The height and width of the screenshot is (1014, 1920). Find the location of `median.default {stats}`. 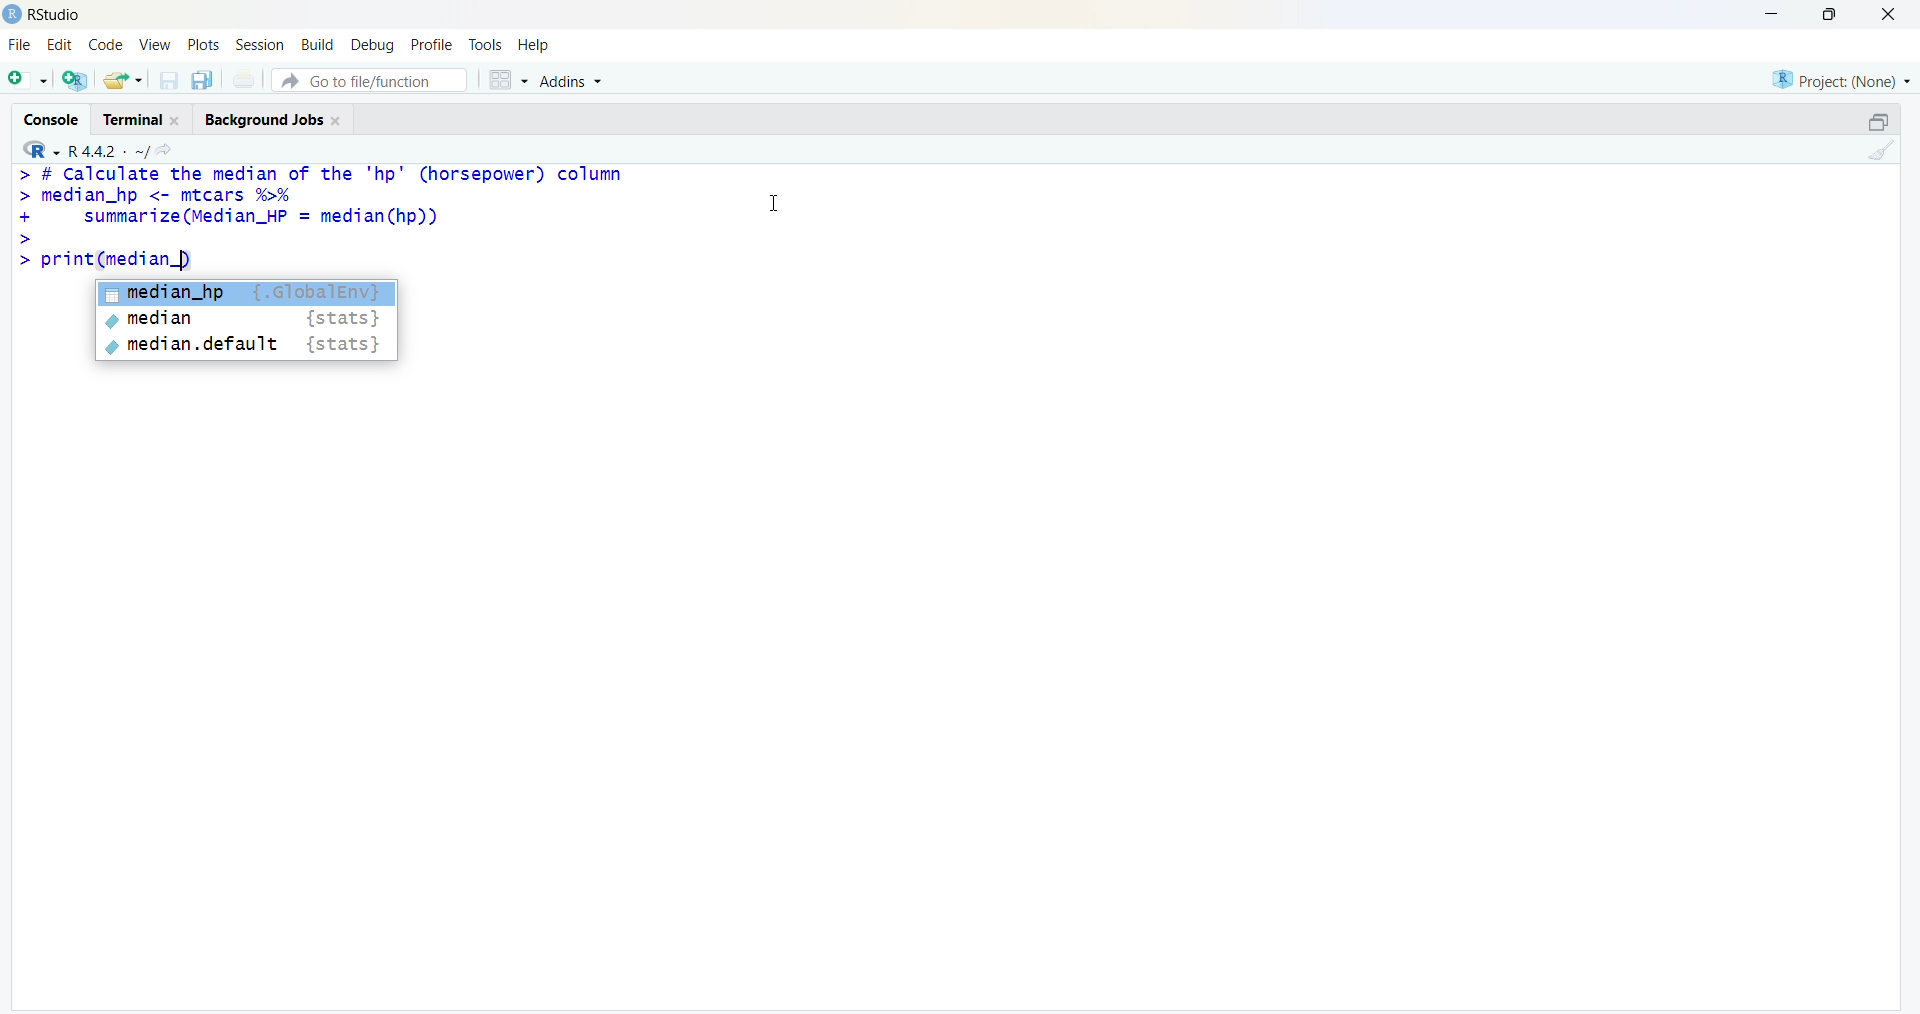

median.default {stats} is located at coordinates (243, 345).